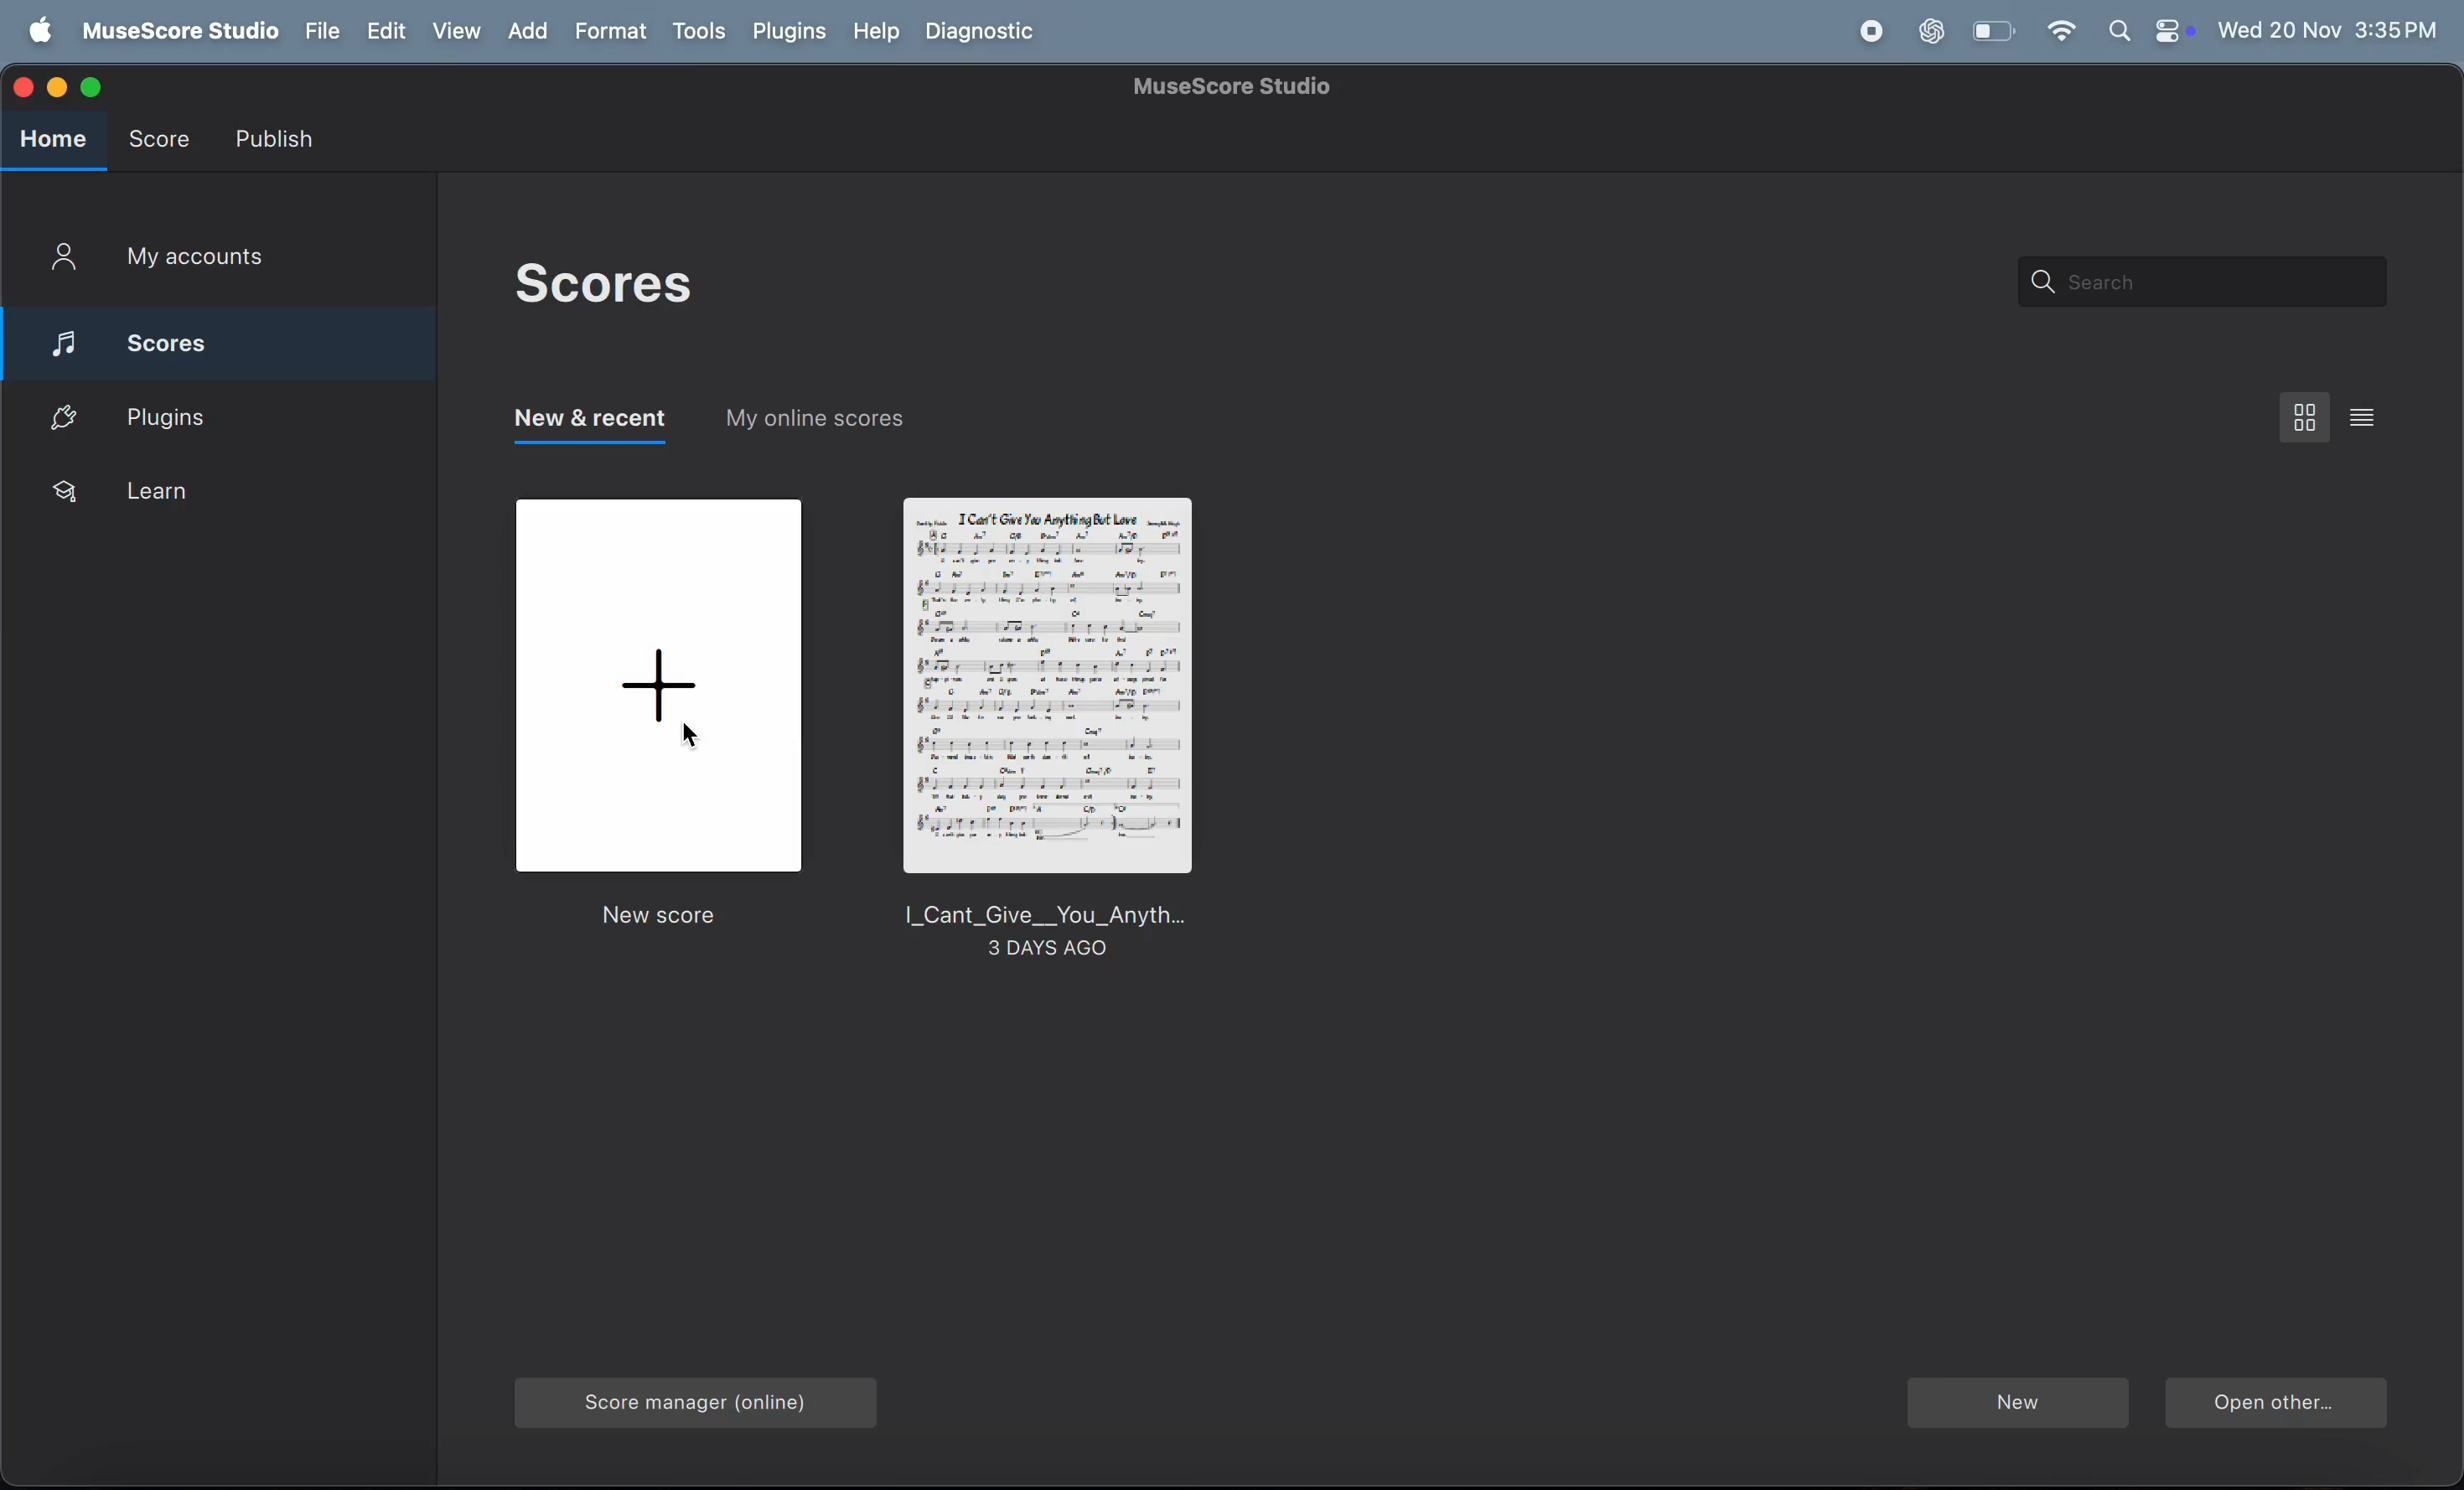 This screenshot has width=2464, height=1490. What do you see at coordinates (789, 31) in the screenshot?
I see `plugins` at bounding box center [789, 31].